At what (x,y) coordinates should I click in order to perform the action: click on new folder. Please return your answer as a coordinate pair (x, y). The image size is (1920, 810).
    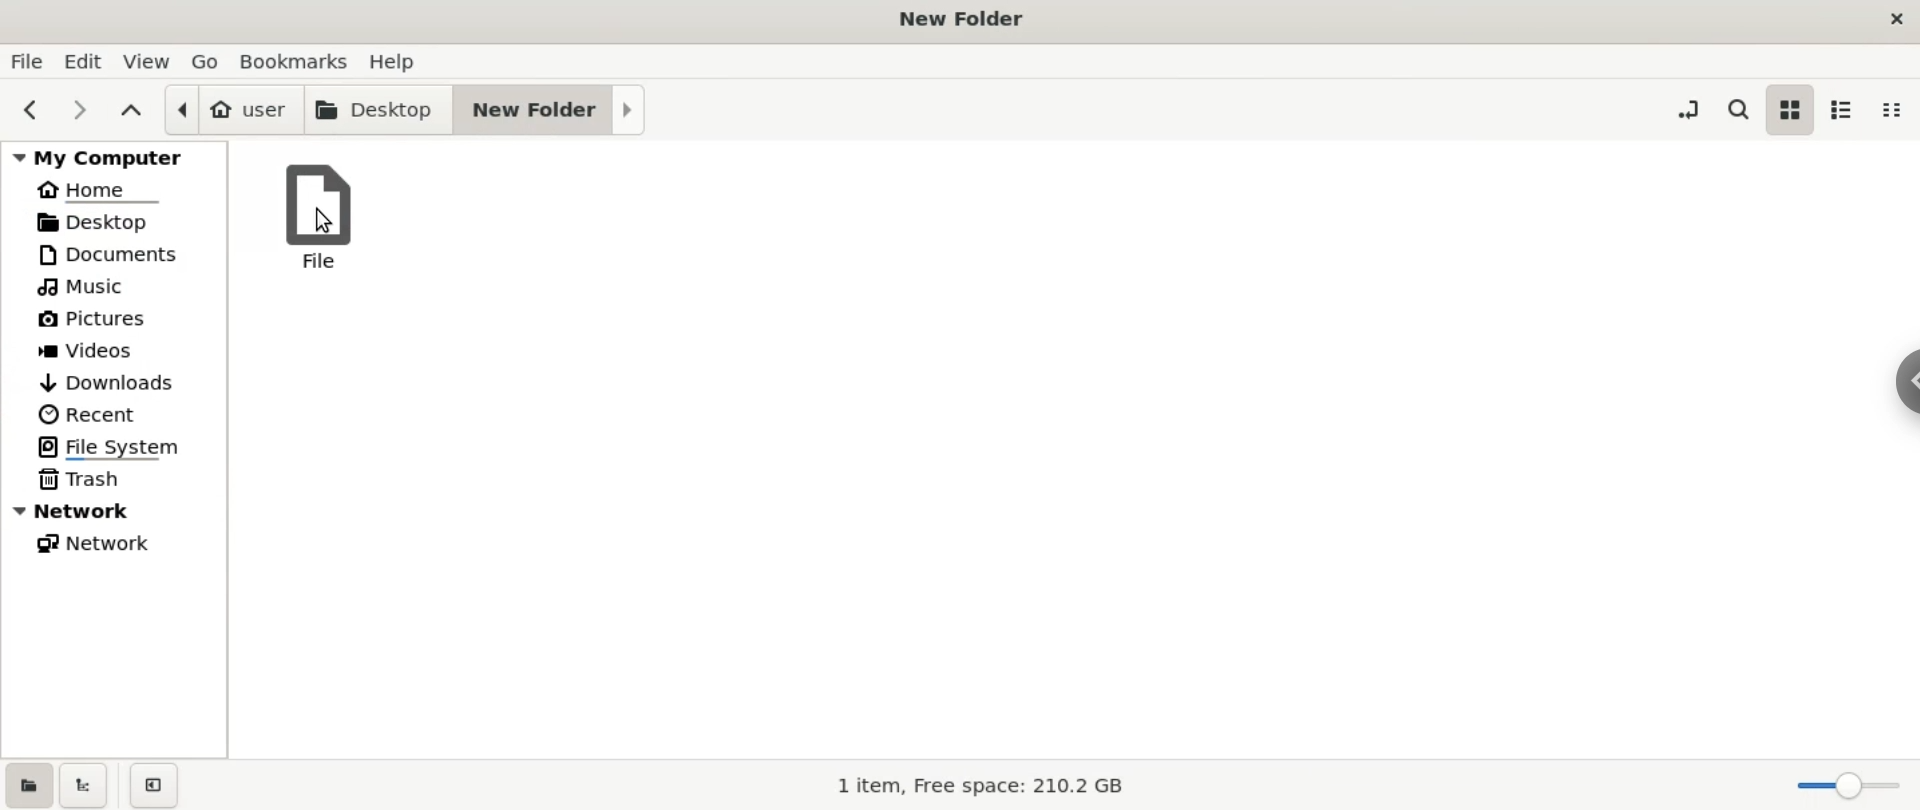
    Looking at the image, I should click on (551, 111).